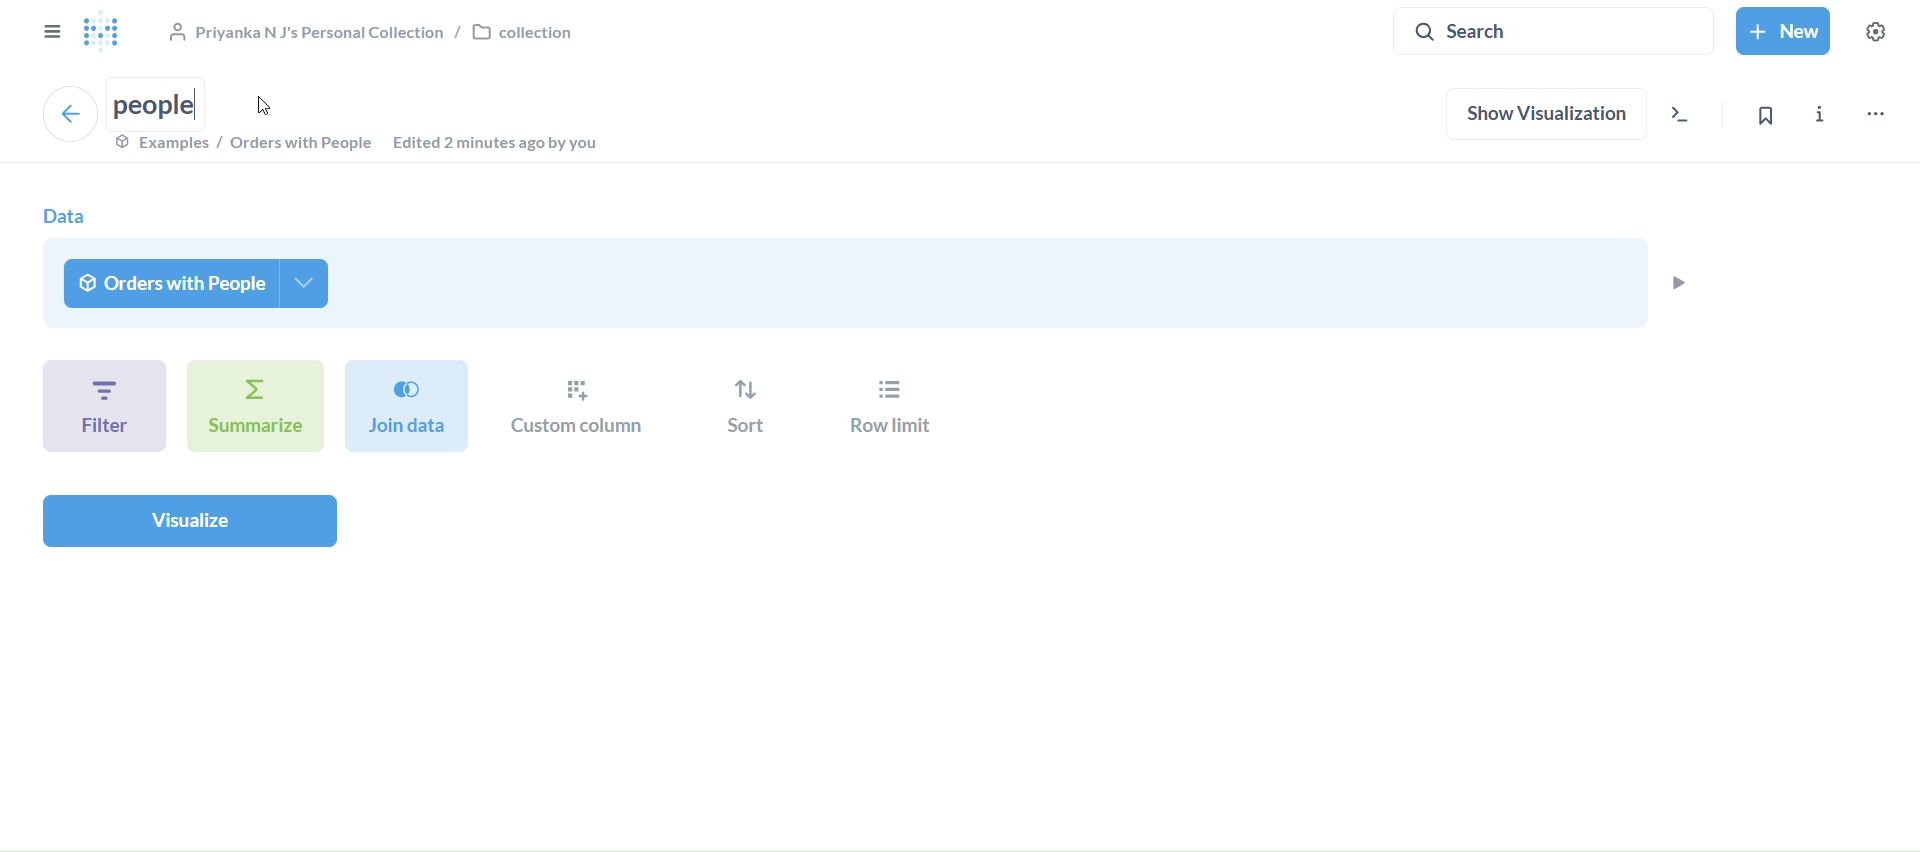 Image resolution: width=1920 pixels, height=852 pixels. What do you see at coordinates (1824, 119) in the screenshot?
I see `info` at bounding box center [1824, 119].